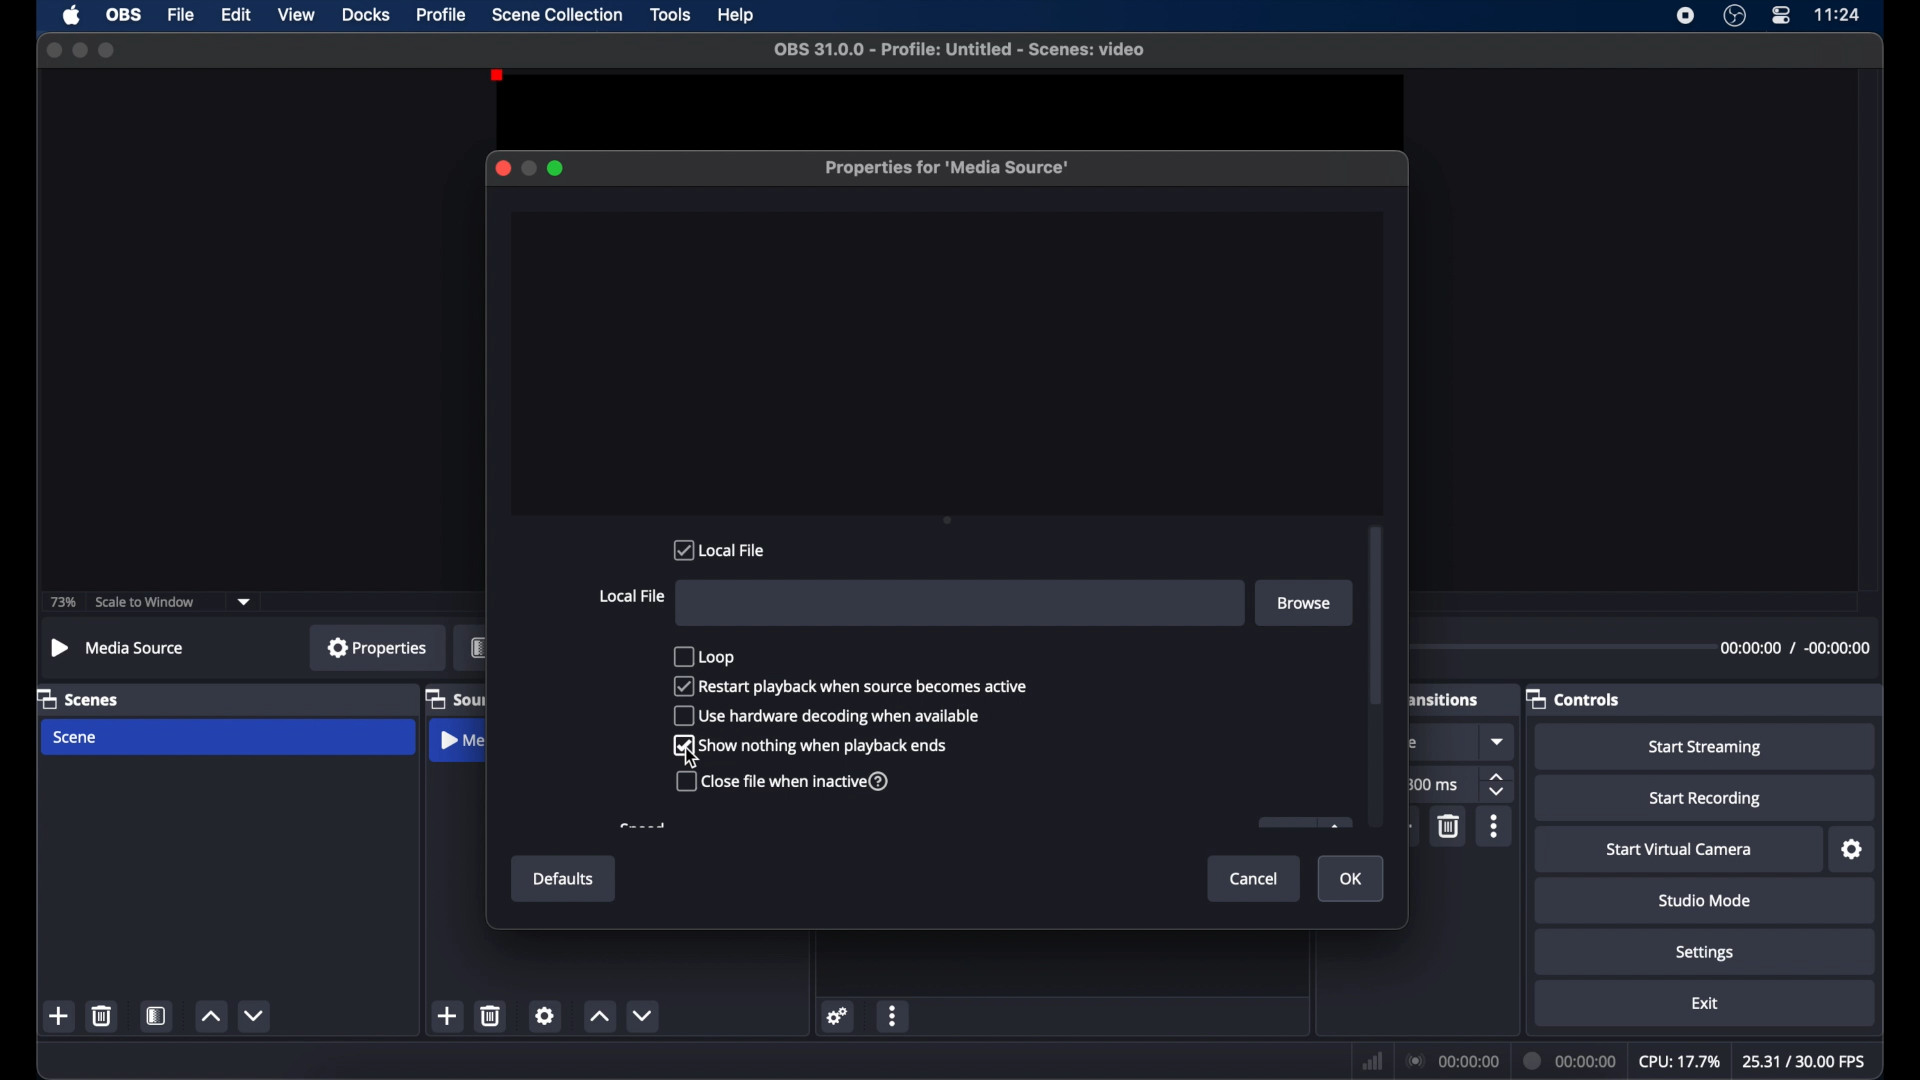 This screenshot has width=1920, height=1080. I want to click on ok, so click(1351, 880).